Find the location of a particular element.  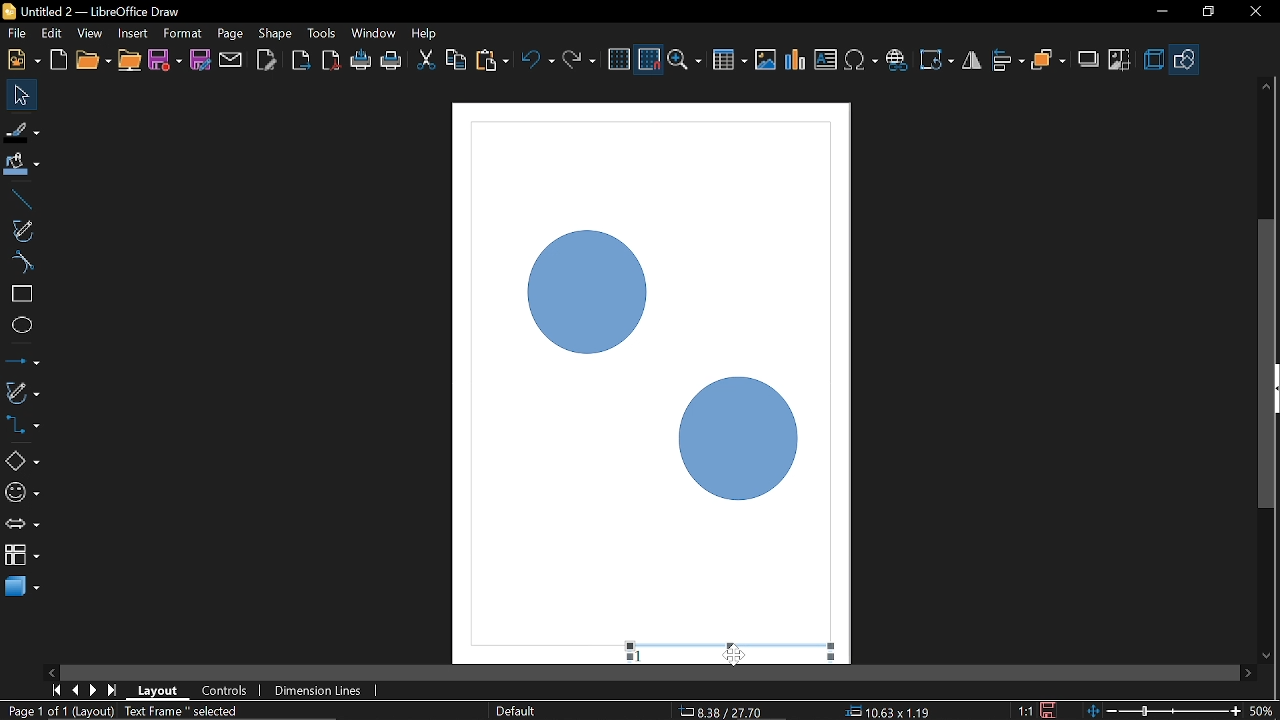

Controls is located at coordinates (224, 692).